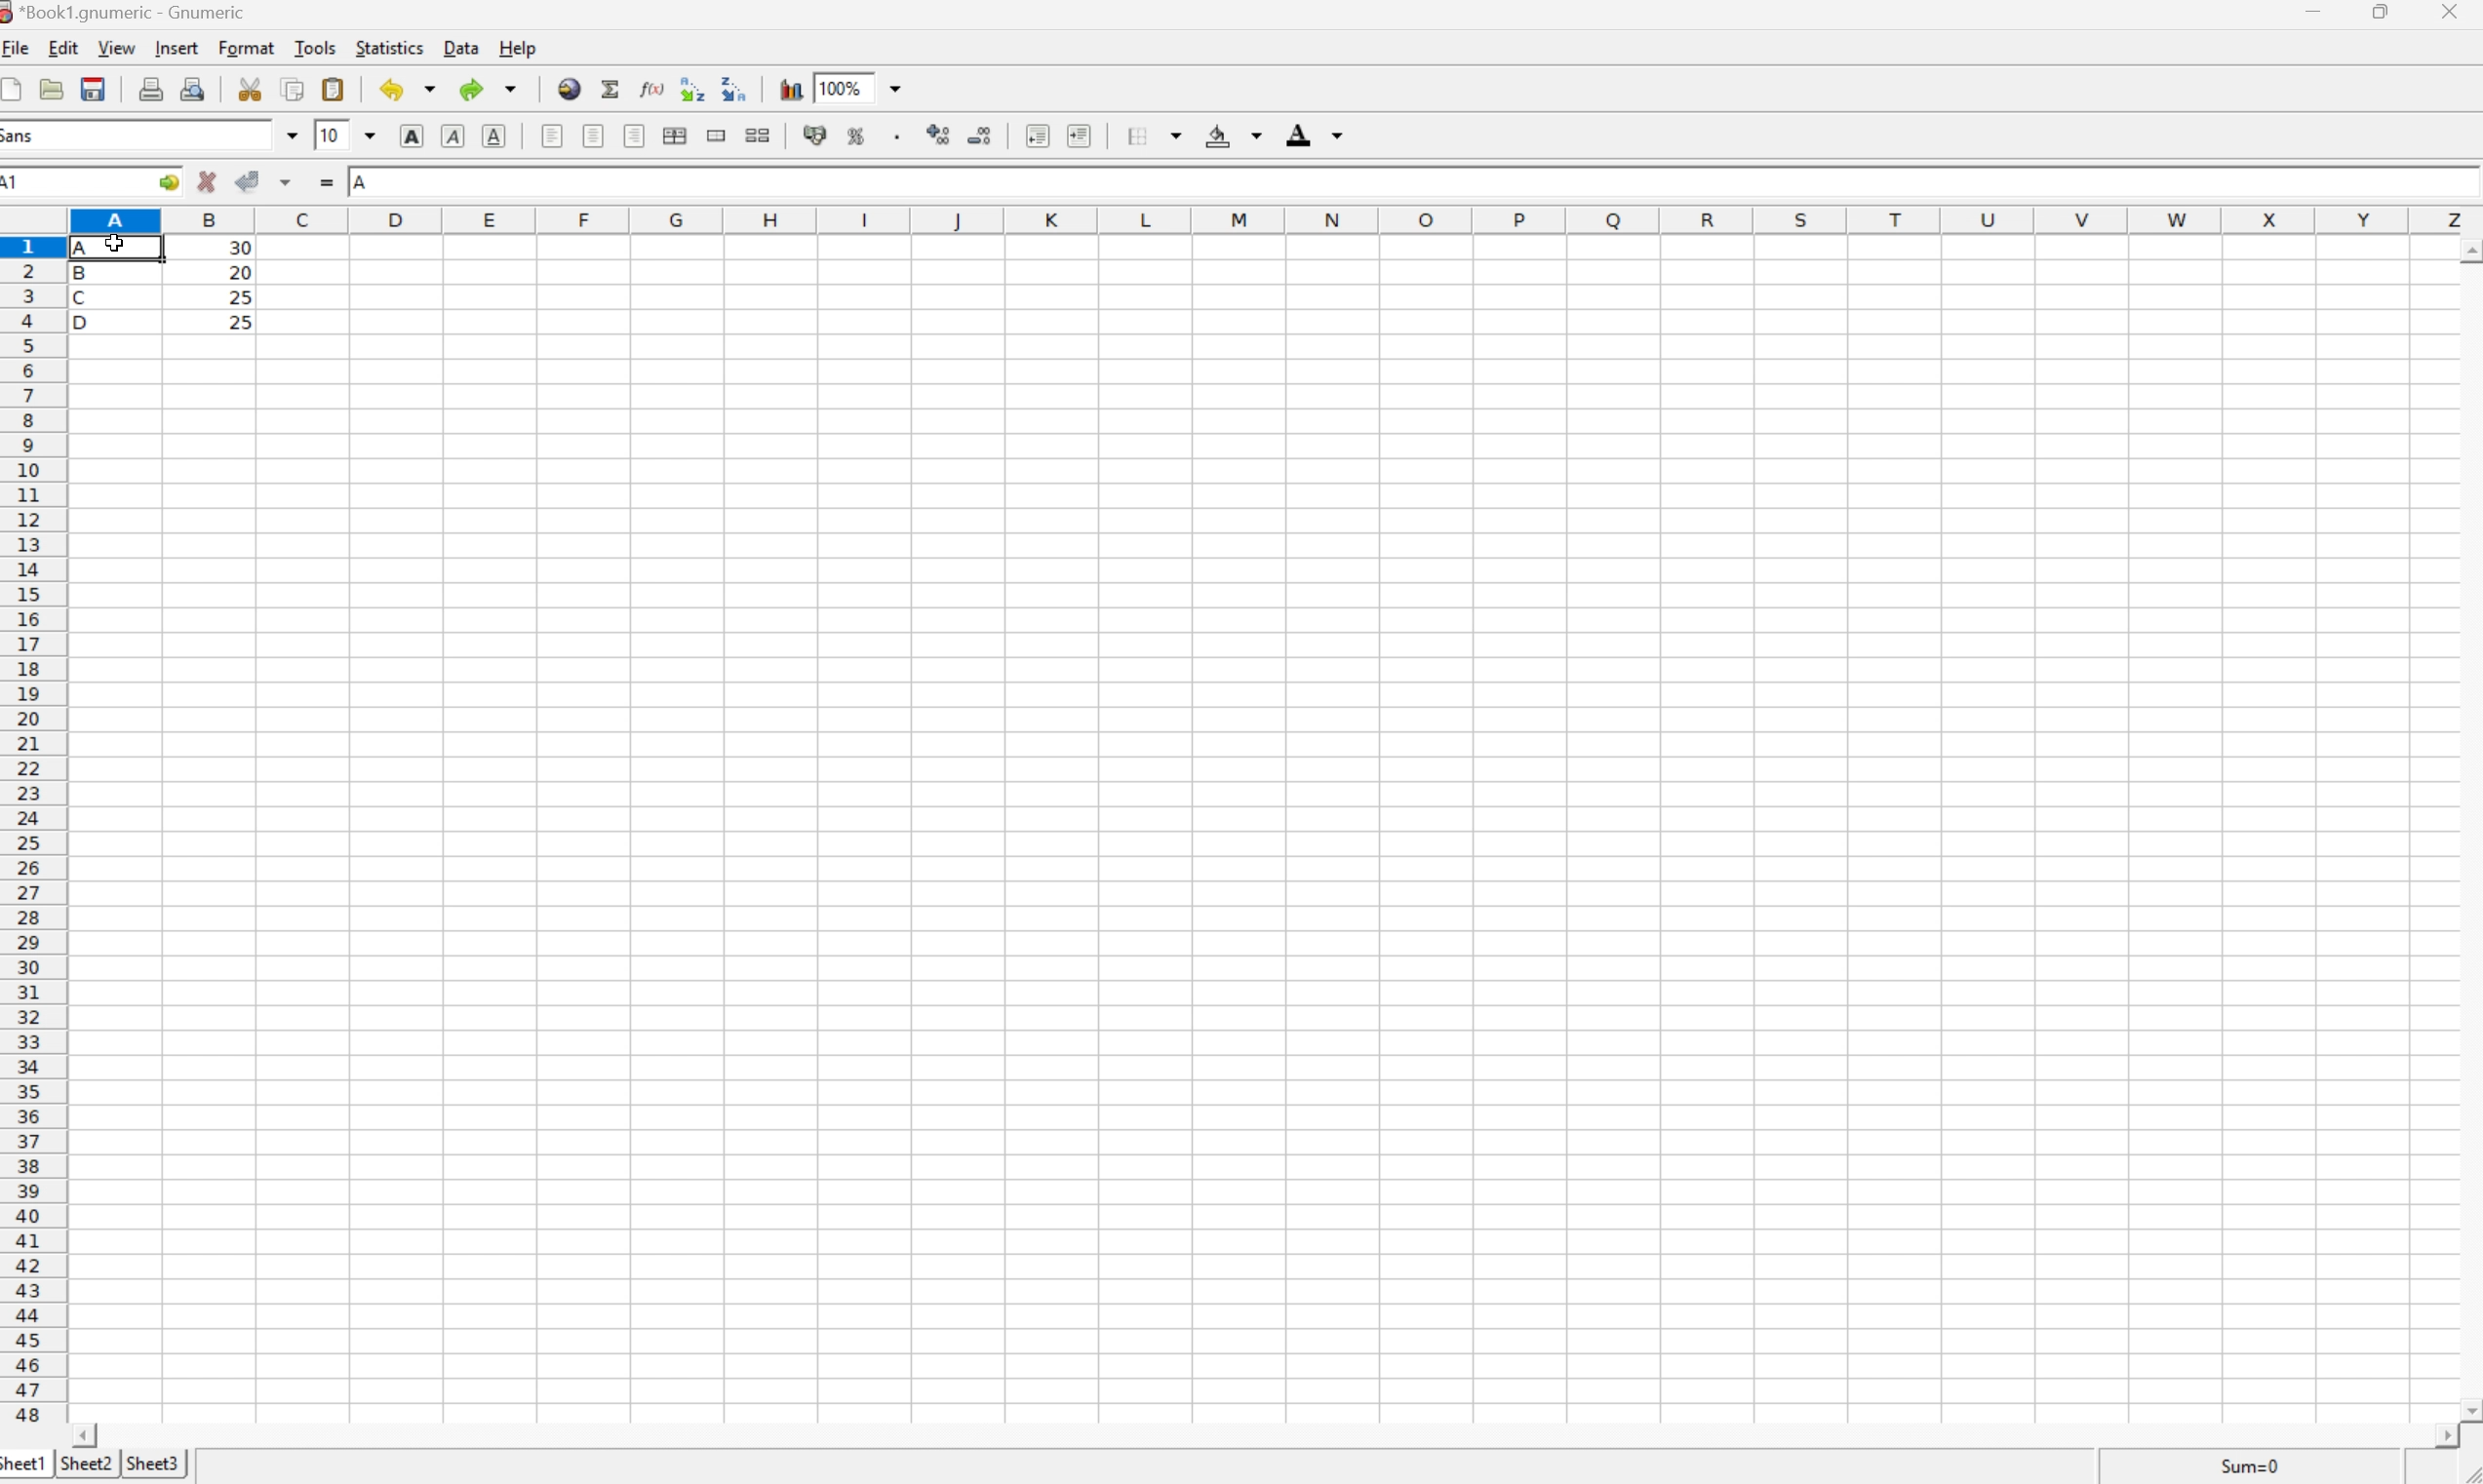 This screenshot has width=2483, height=1484. What do you see at coordinates (2246, 1466) in the screenshot?
I see `Sum = 0` at bounding box center [2246, 1466].